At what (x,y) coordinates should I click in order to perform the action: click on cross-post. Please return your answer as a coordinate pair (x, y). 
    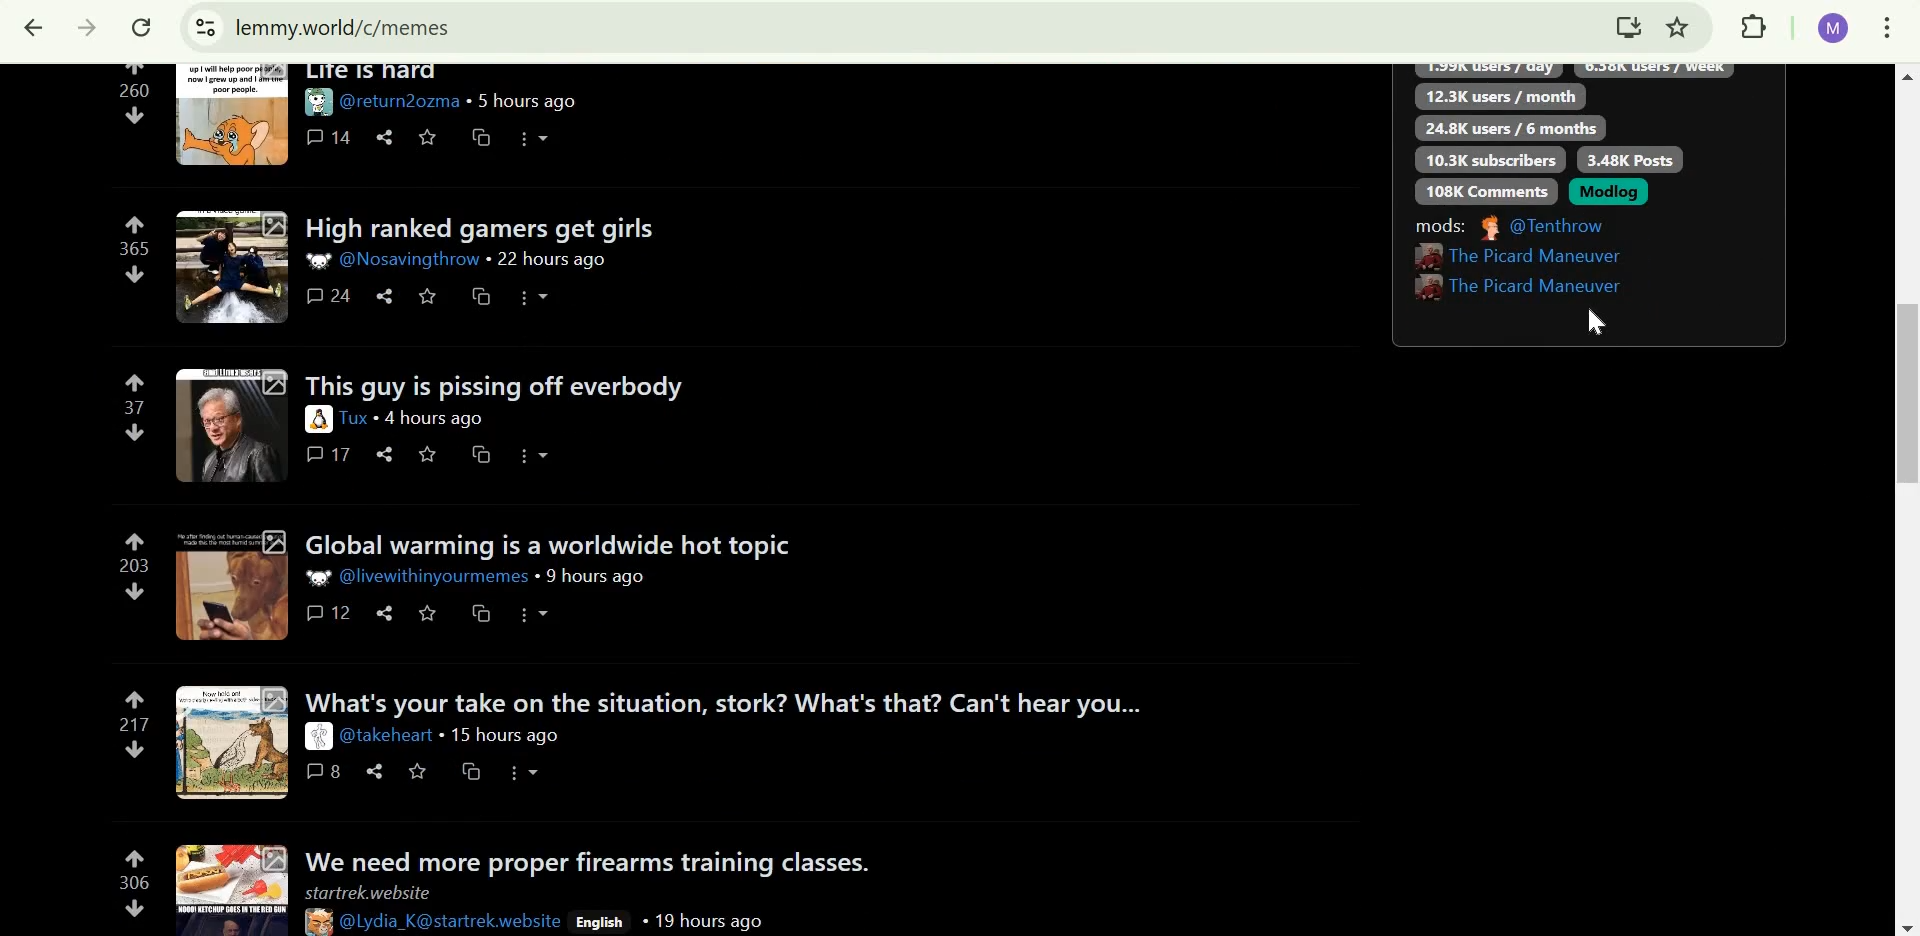
    Looking at the image, I should click on (481, 612).